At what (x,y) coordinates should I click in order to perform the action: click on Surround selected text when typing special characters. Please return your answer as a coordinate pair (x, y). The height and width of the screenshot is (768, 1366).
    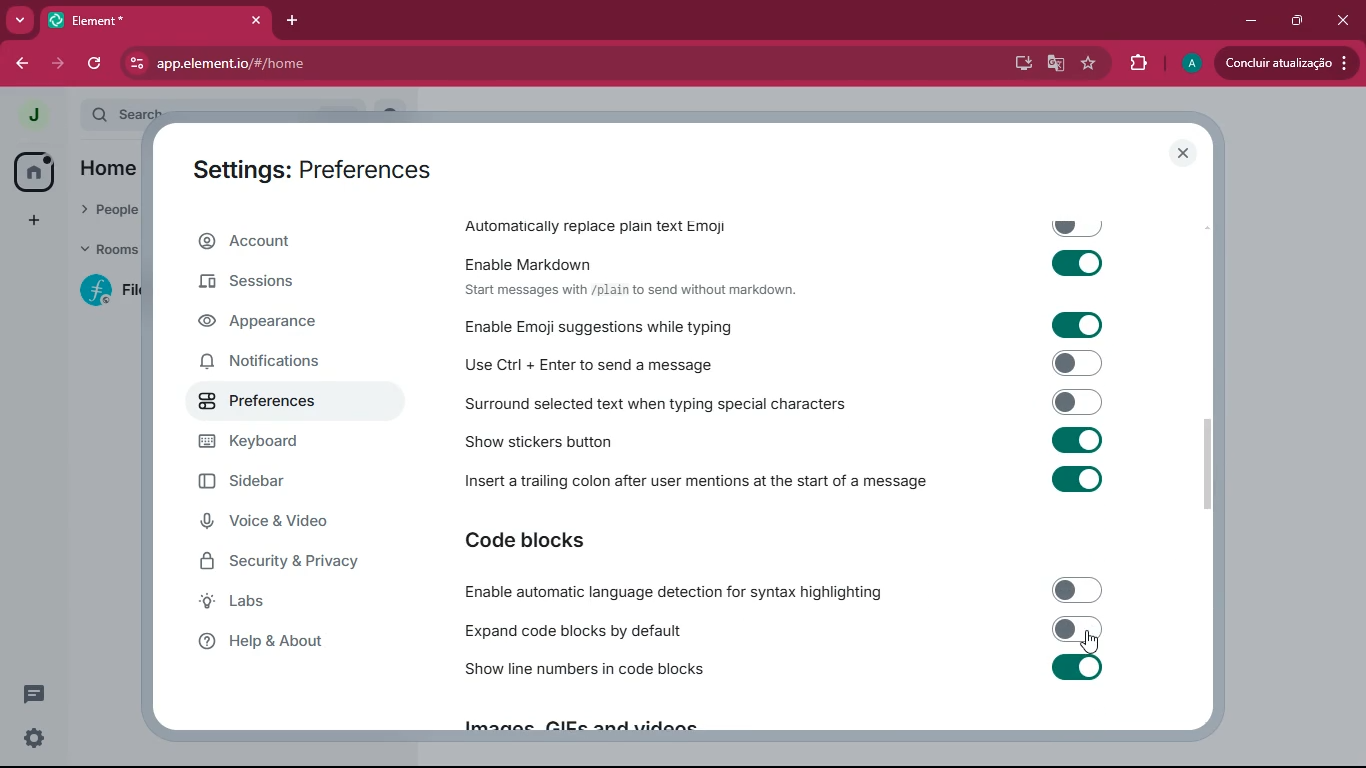
    Looking at the image, I should click on (787, 402).